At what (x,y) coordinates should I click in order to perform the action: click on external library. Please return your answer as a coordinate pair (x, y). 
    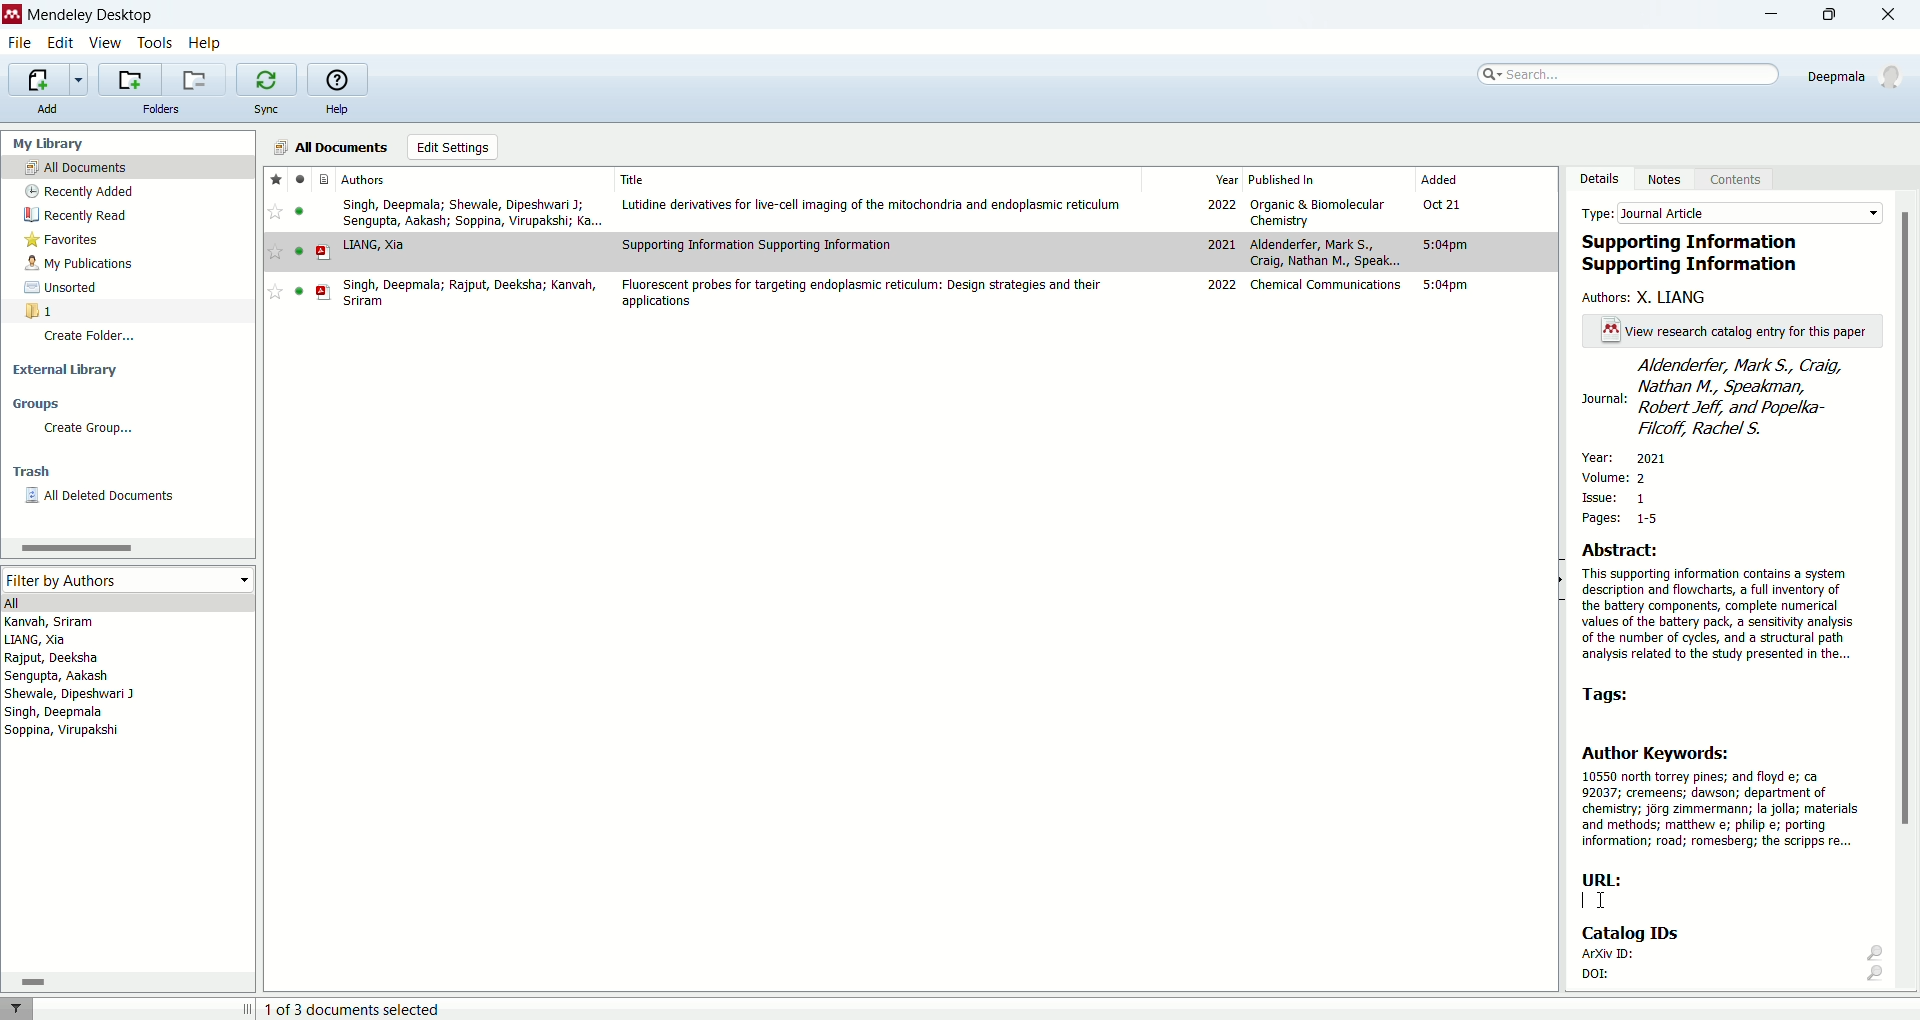
    Looking at the image, I should click on (65, 372).